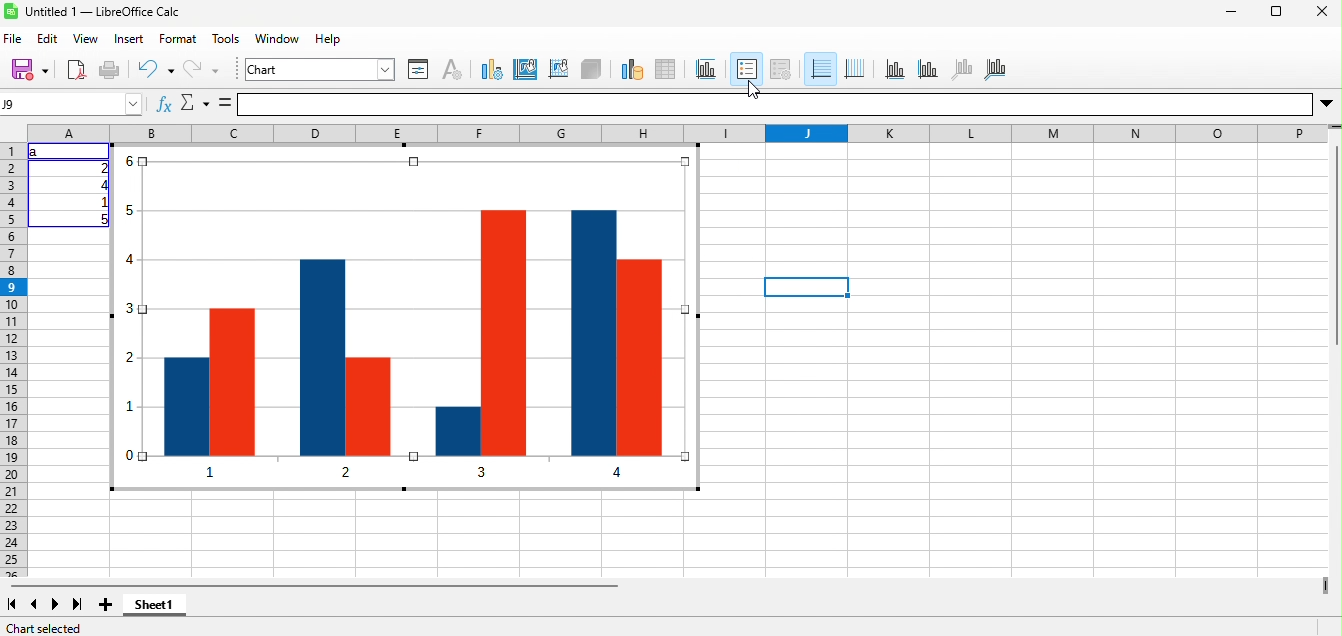 This screenshot has height=636, width=1342. I want to click on print, so click(110, 71).